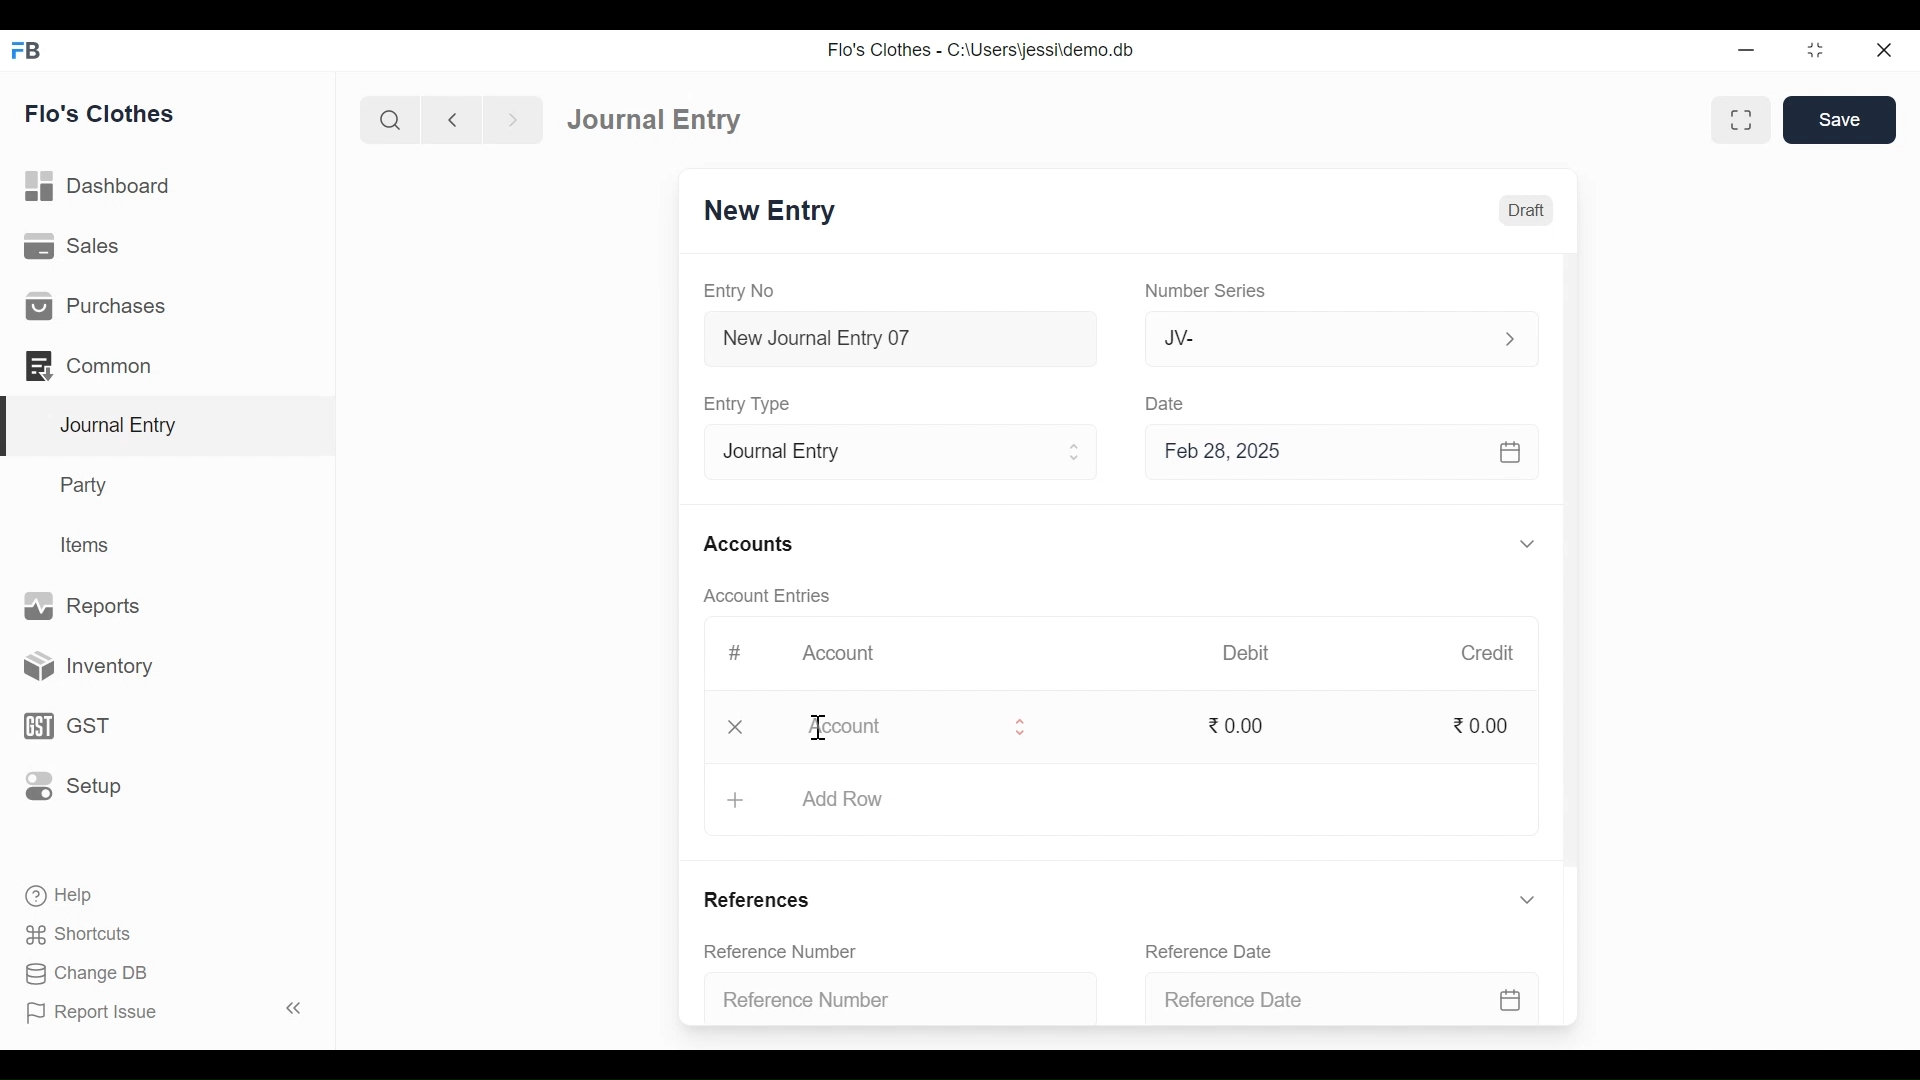 This screenshot has height=1080, width=1920. Describe the element at coordinates (1814, 50) in the screenshot. I see `Restore` at that location.